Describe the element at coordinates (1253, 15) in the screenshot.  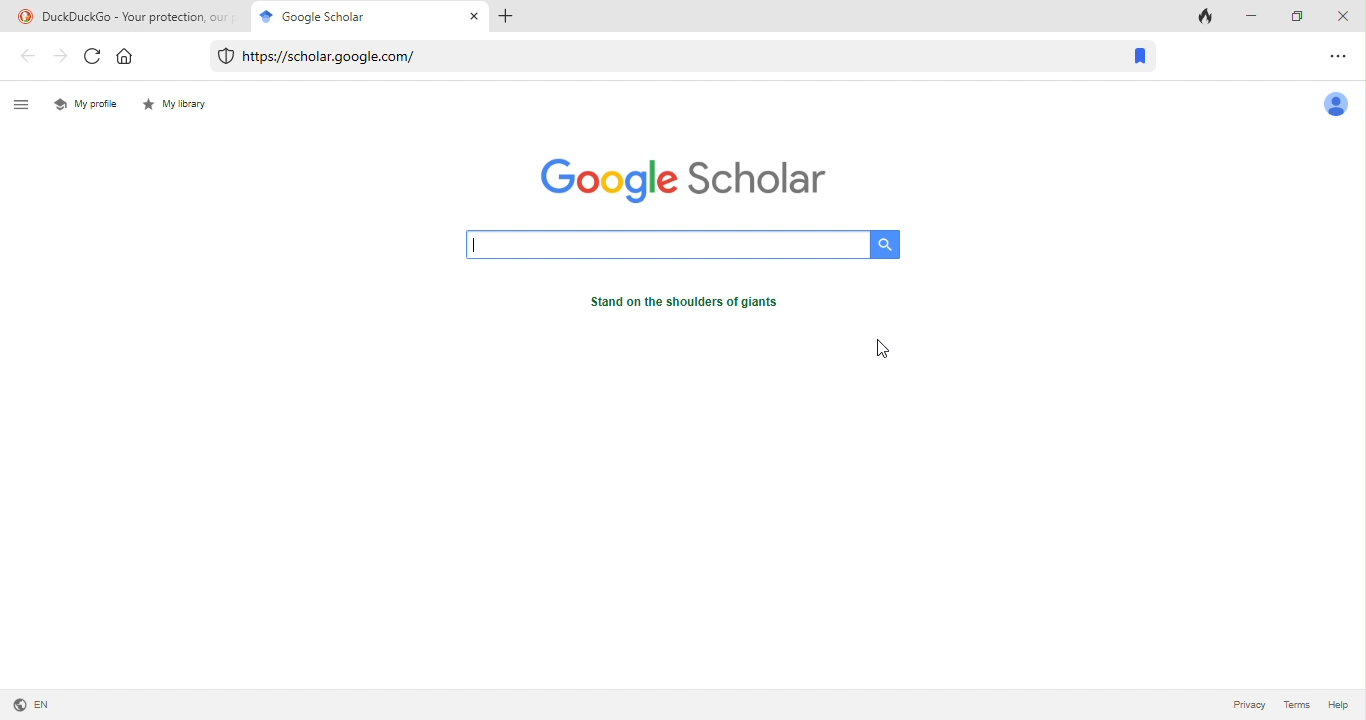
I see `minimize` at that location.